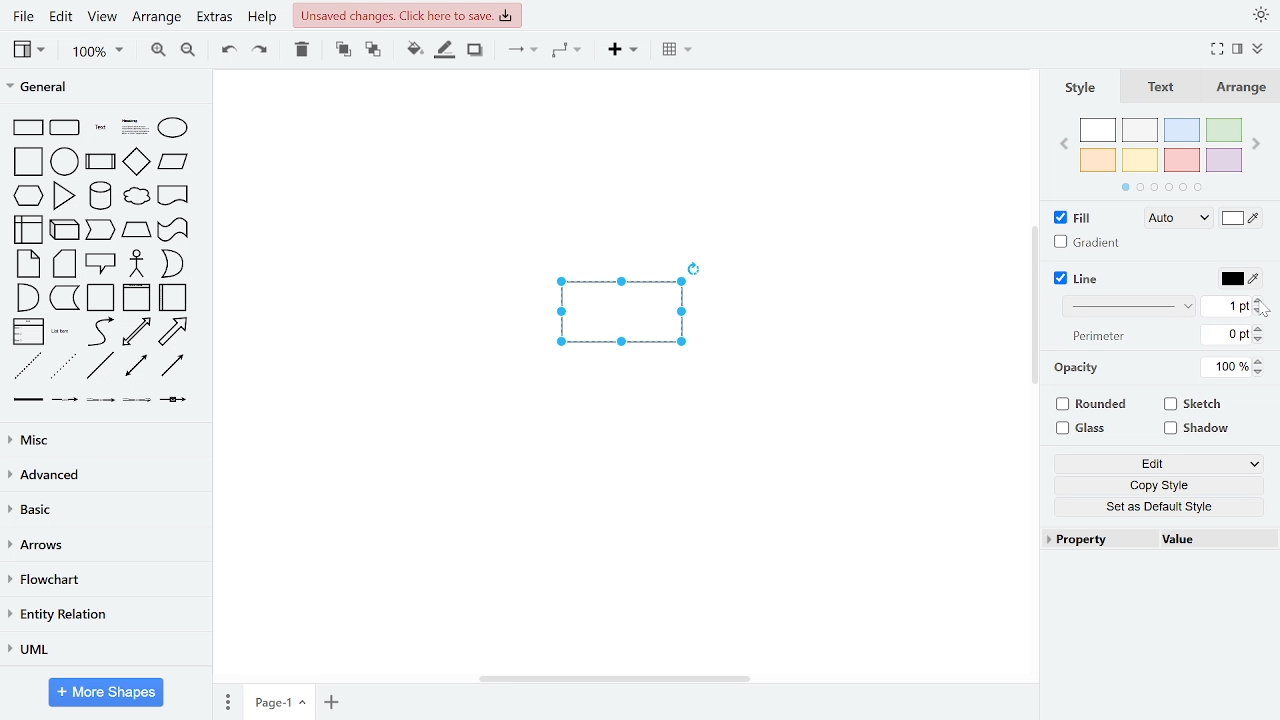 The height and width of the screenshot is (720, 1280). I want to click on current perimeter, so click(1226, 335).